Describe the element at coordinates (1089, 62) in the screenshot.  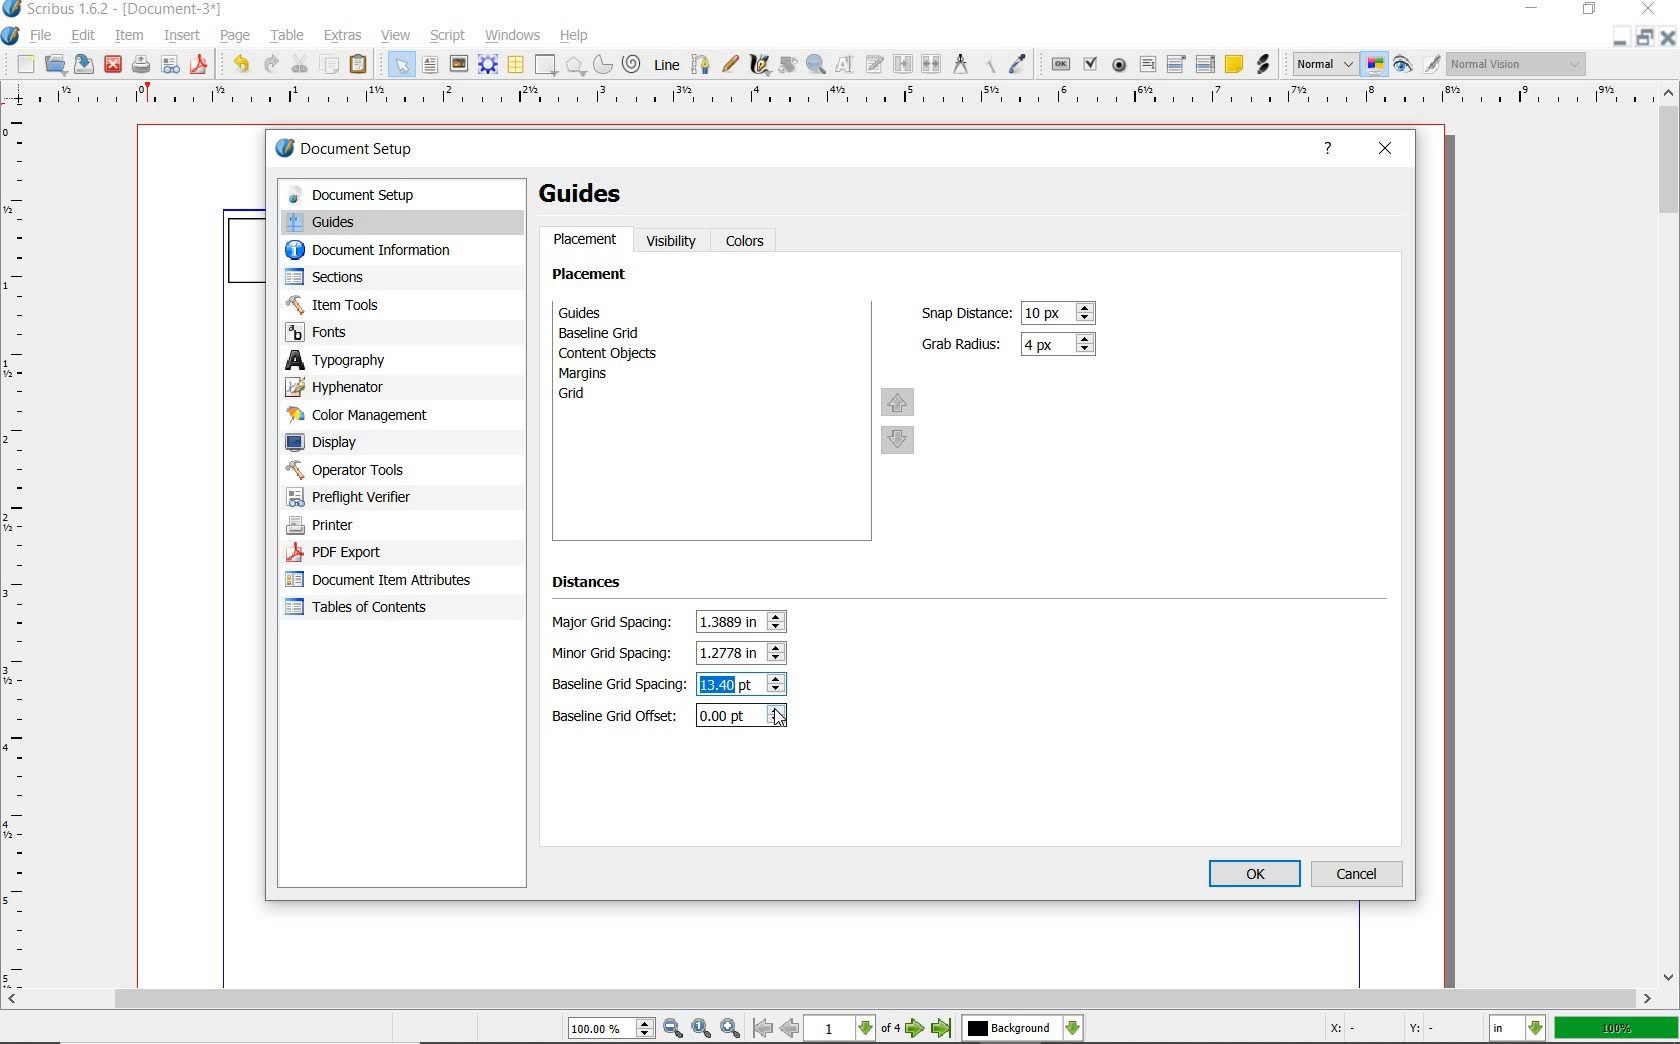
I see `pdf check box` at that location.